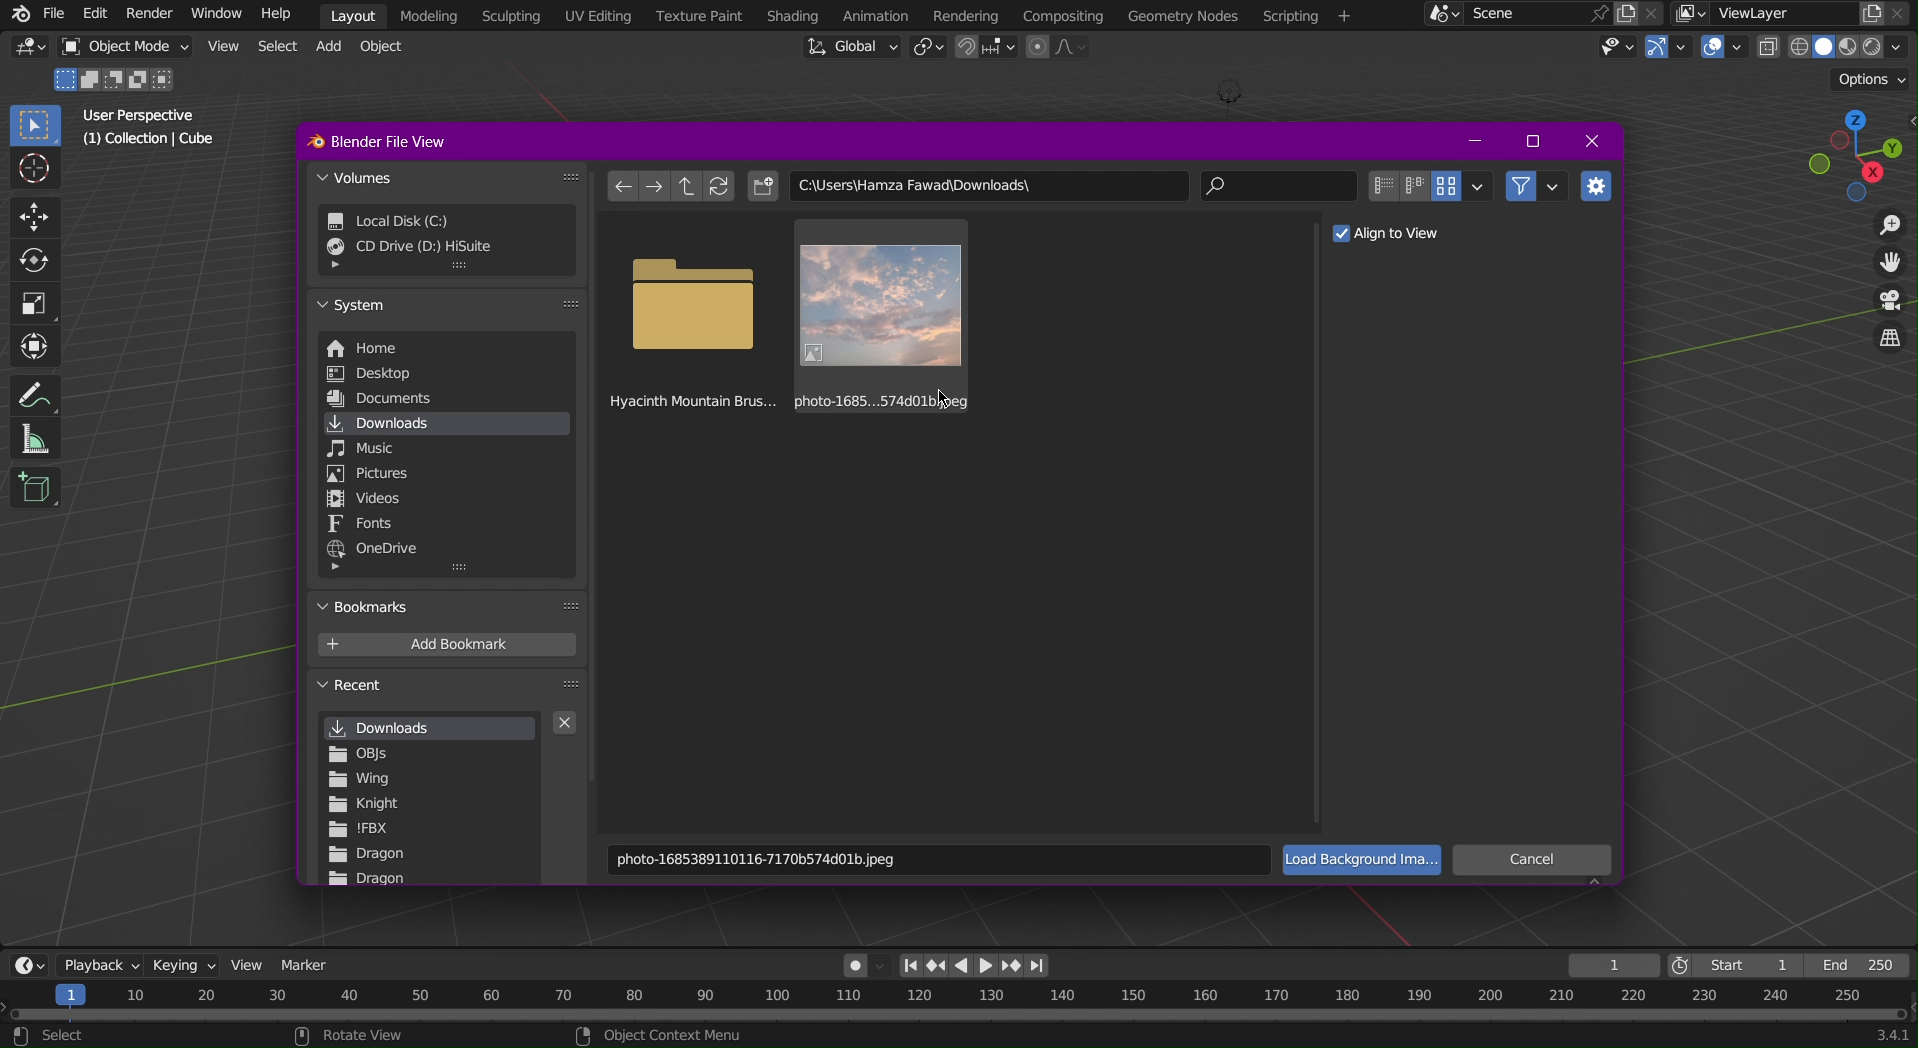 The image size is (1918, 1048). Describe the element at coordinates (874, 16) in the screenshot. I see `Animation` at that location.